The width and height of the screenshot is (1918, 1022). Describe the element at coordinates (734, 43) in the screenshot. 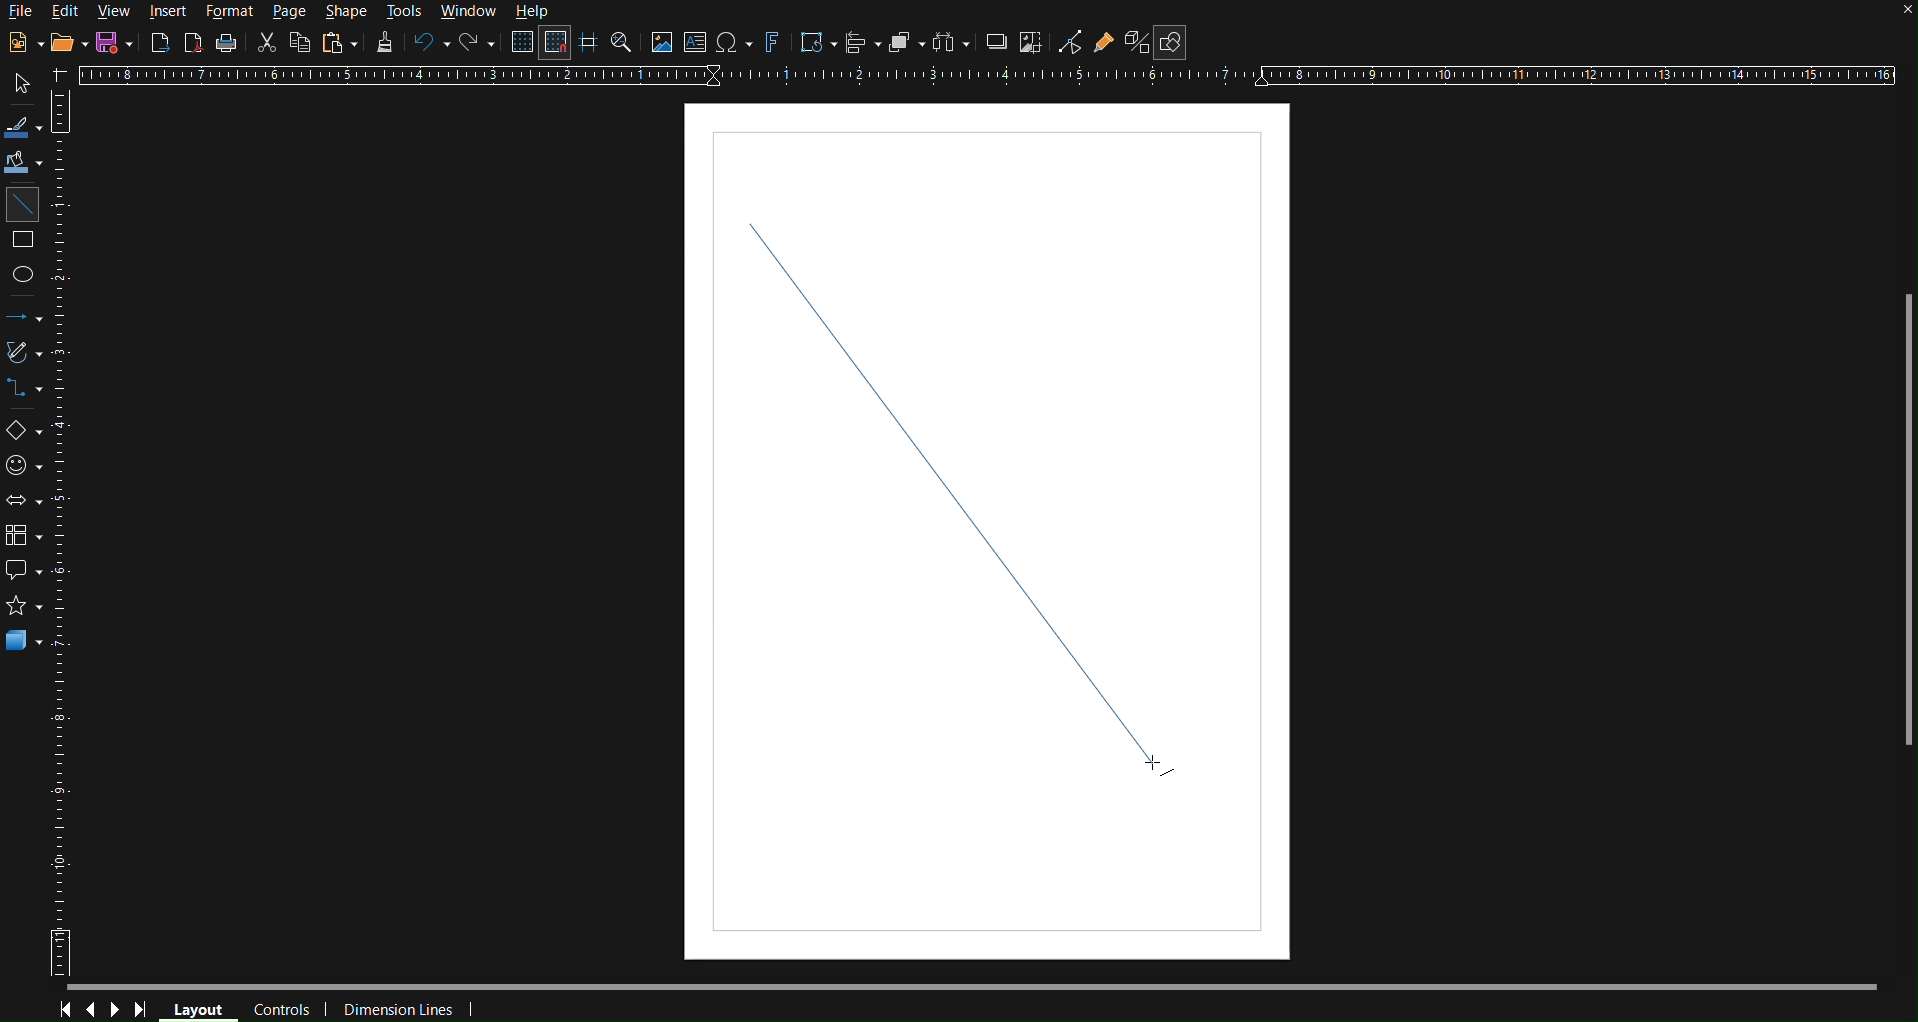

I see `Insert special characters` at that location.